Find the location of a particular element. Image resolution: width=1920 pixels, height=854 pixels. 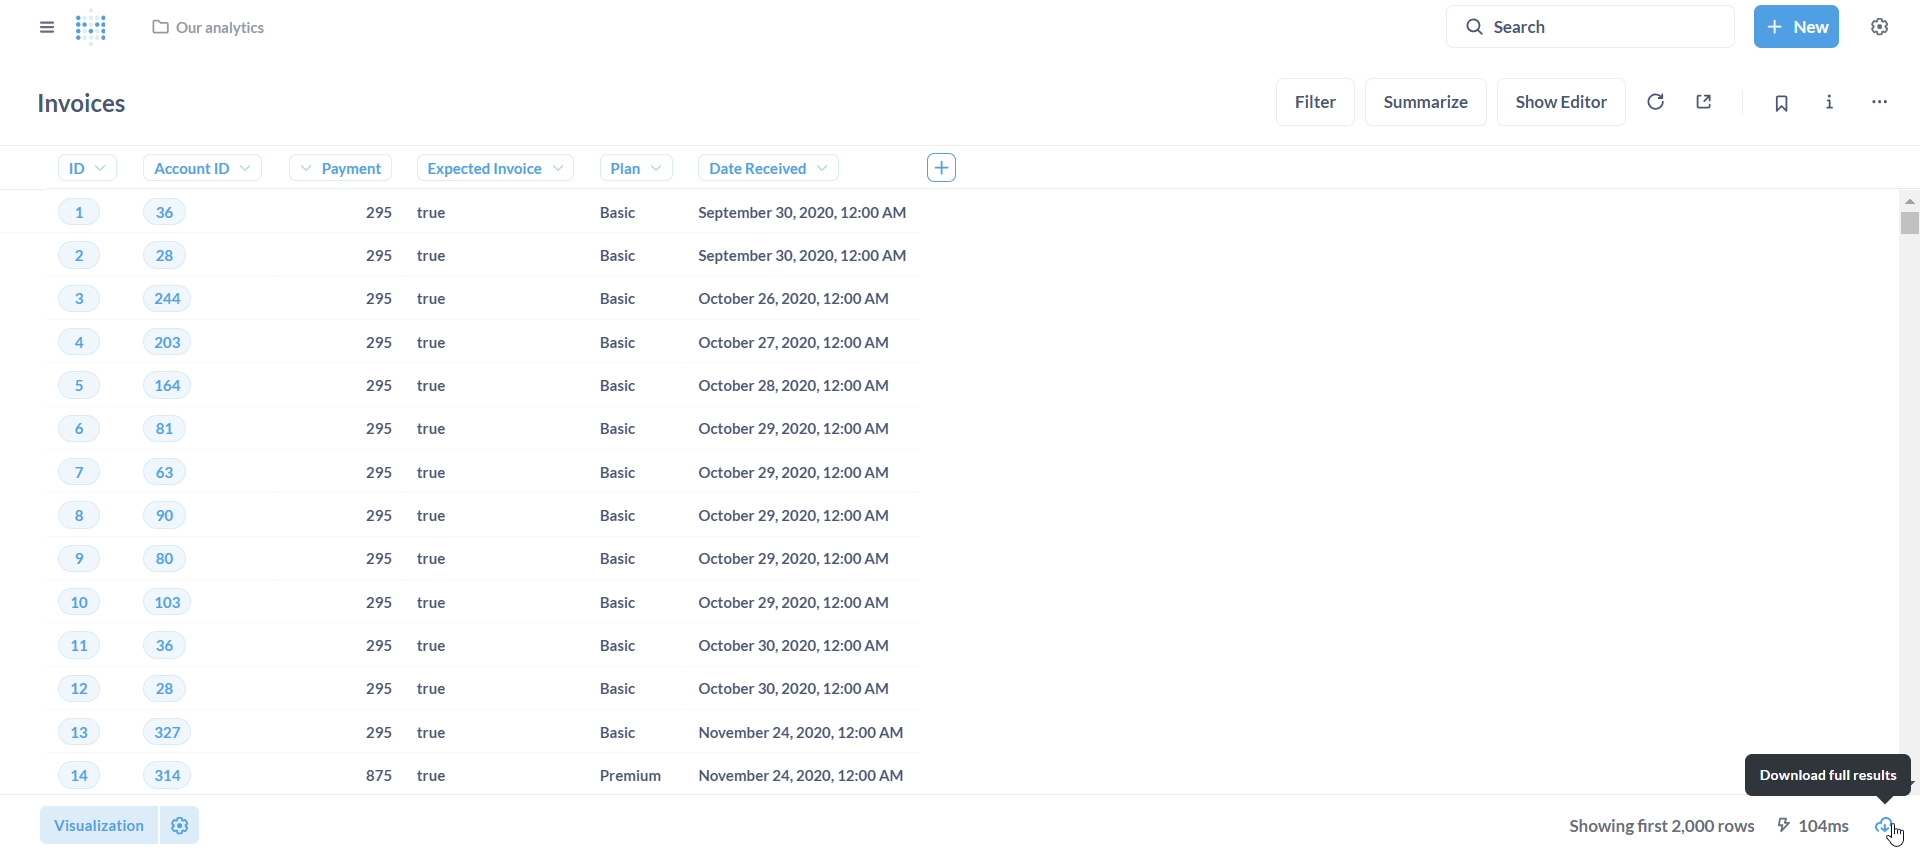

more info is located at coordinates (1828, 99).